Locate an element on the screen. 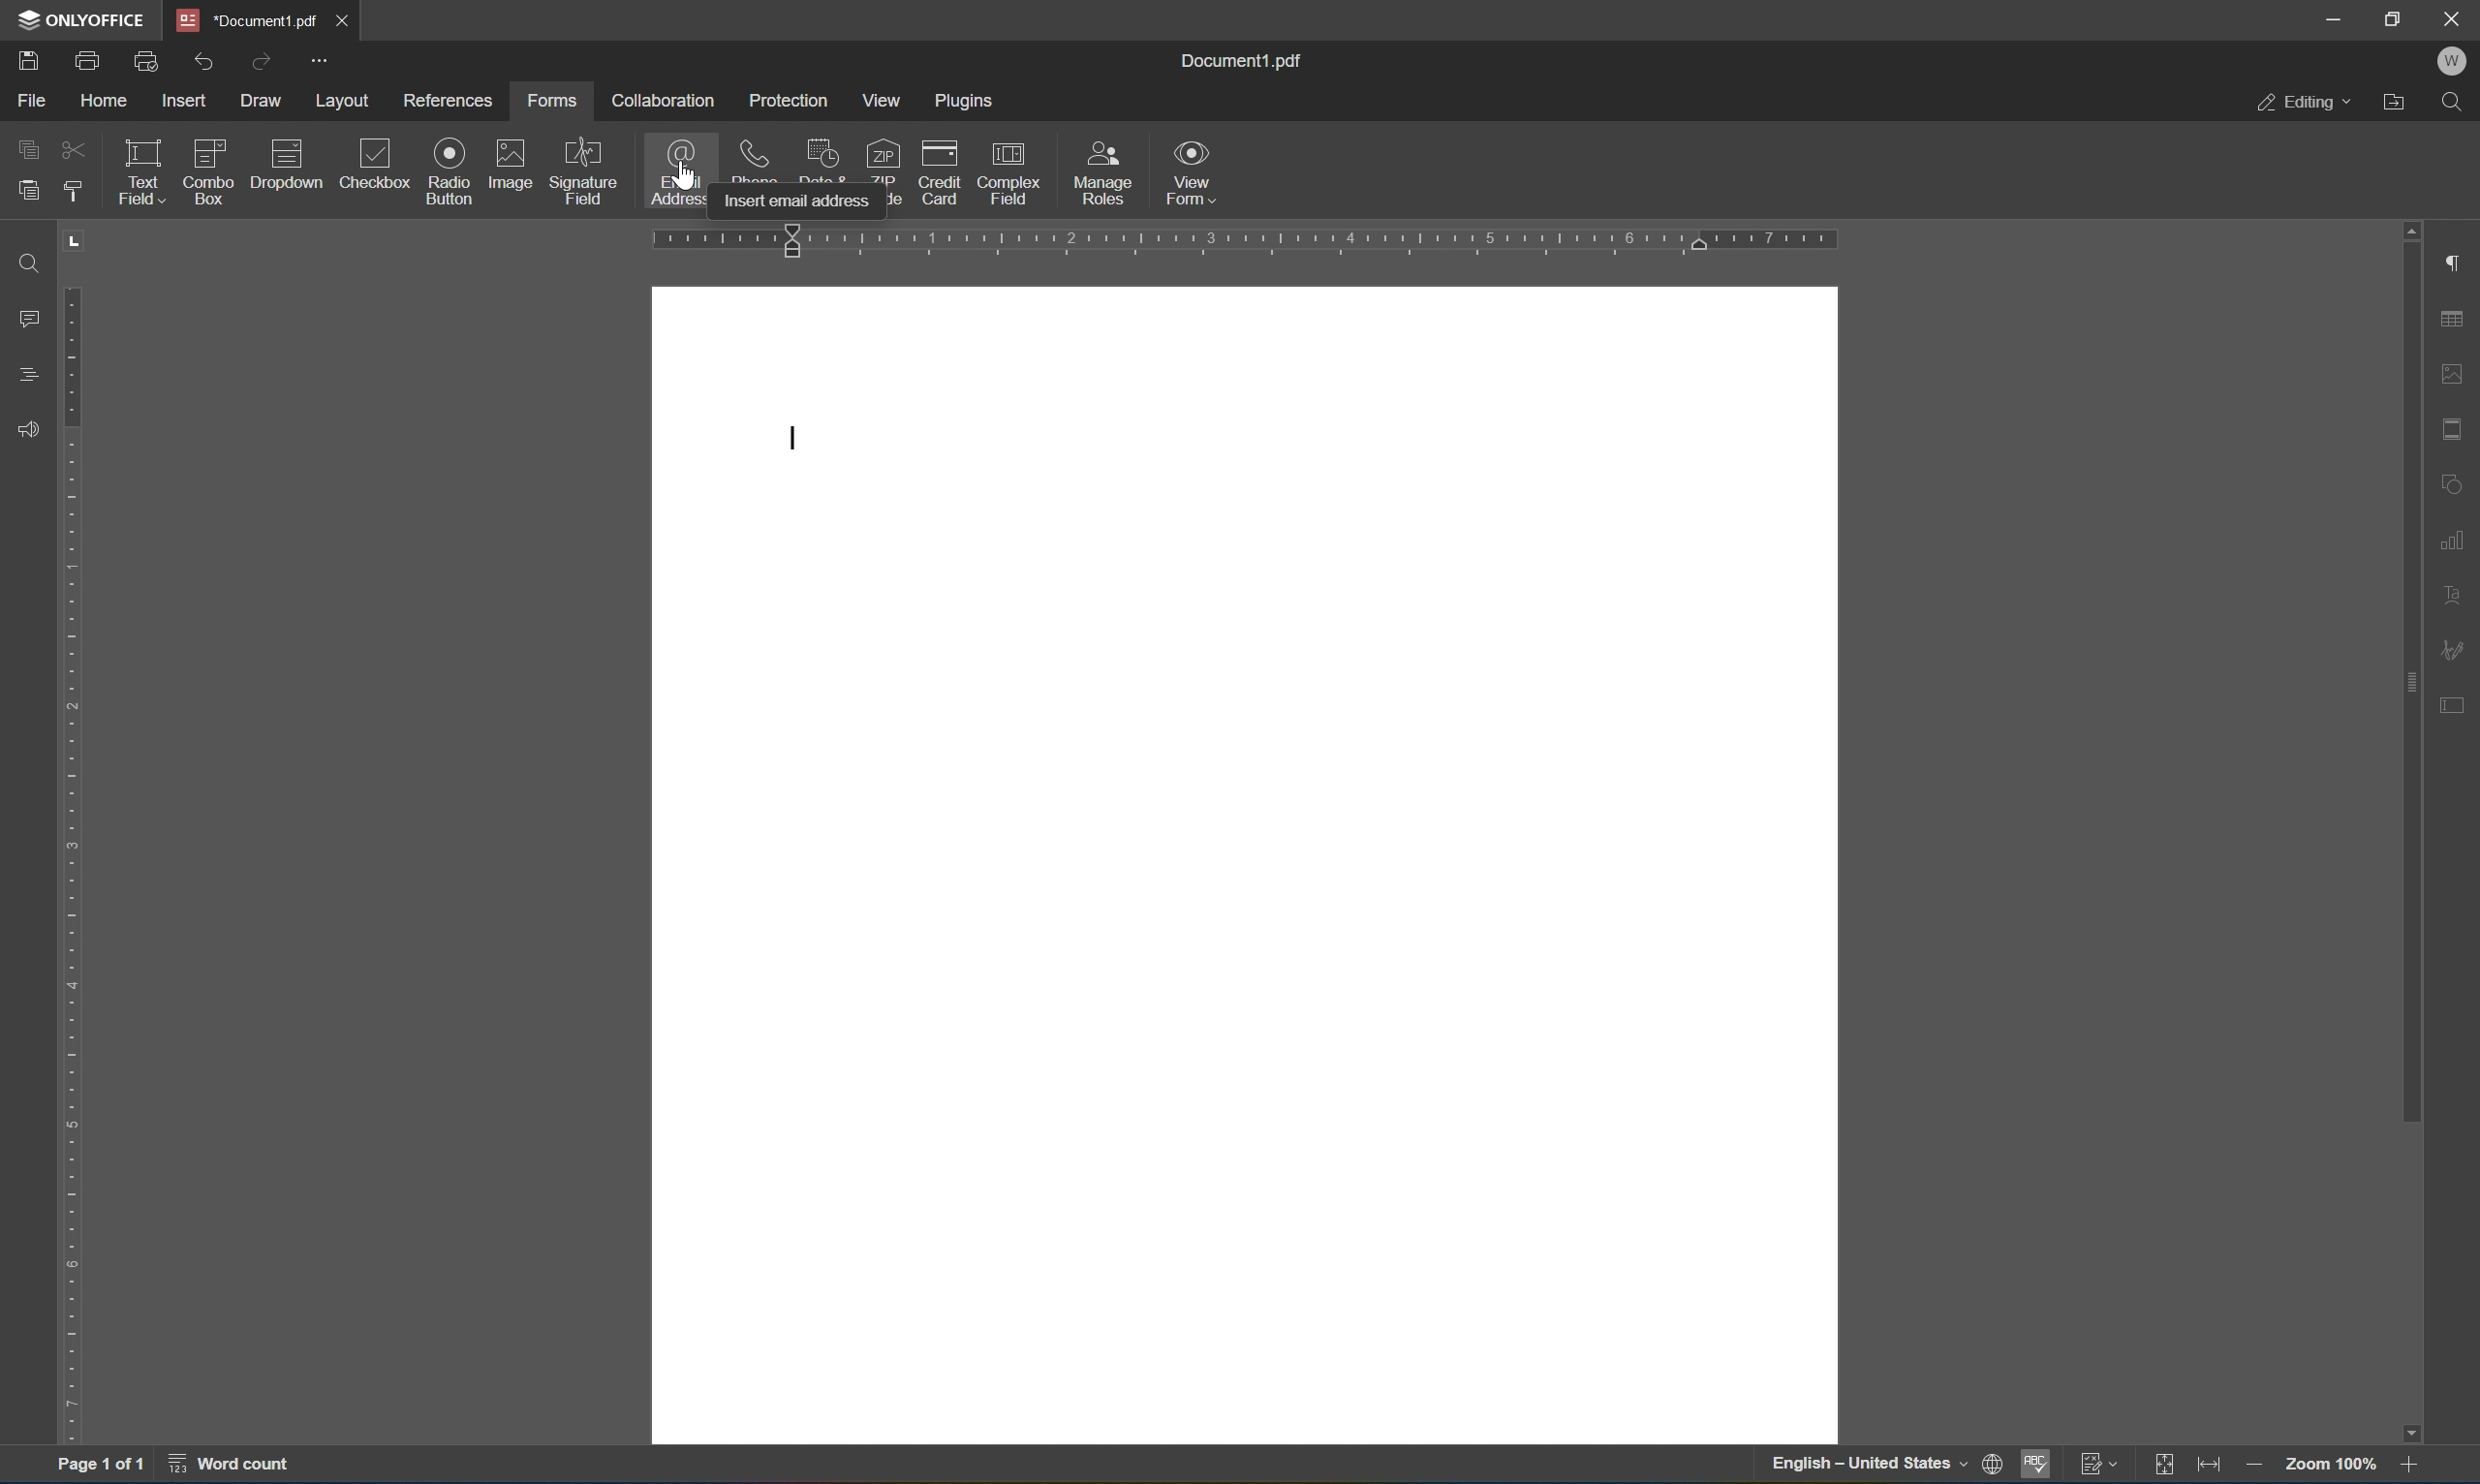 Image resolution: width=2480 pixels, height=1484 pixels. forms is located at coordinates (552, 100).